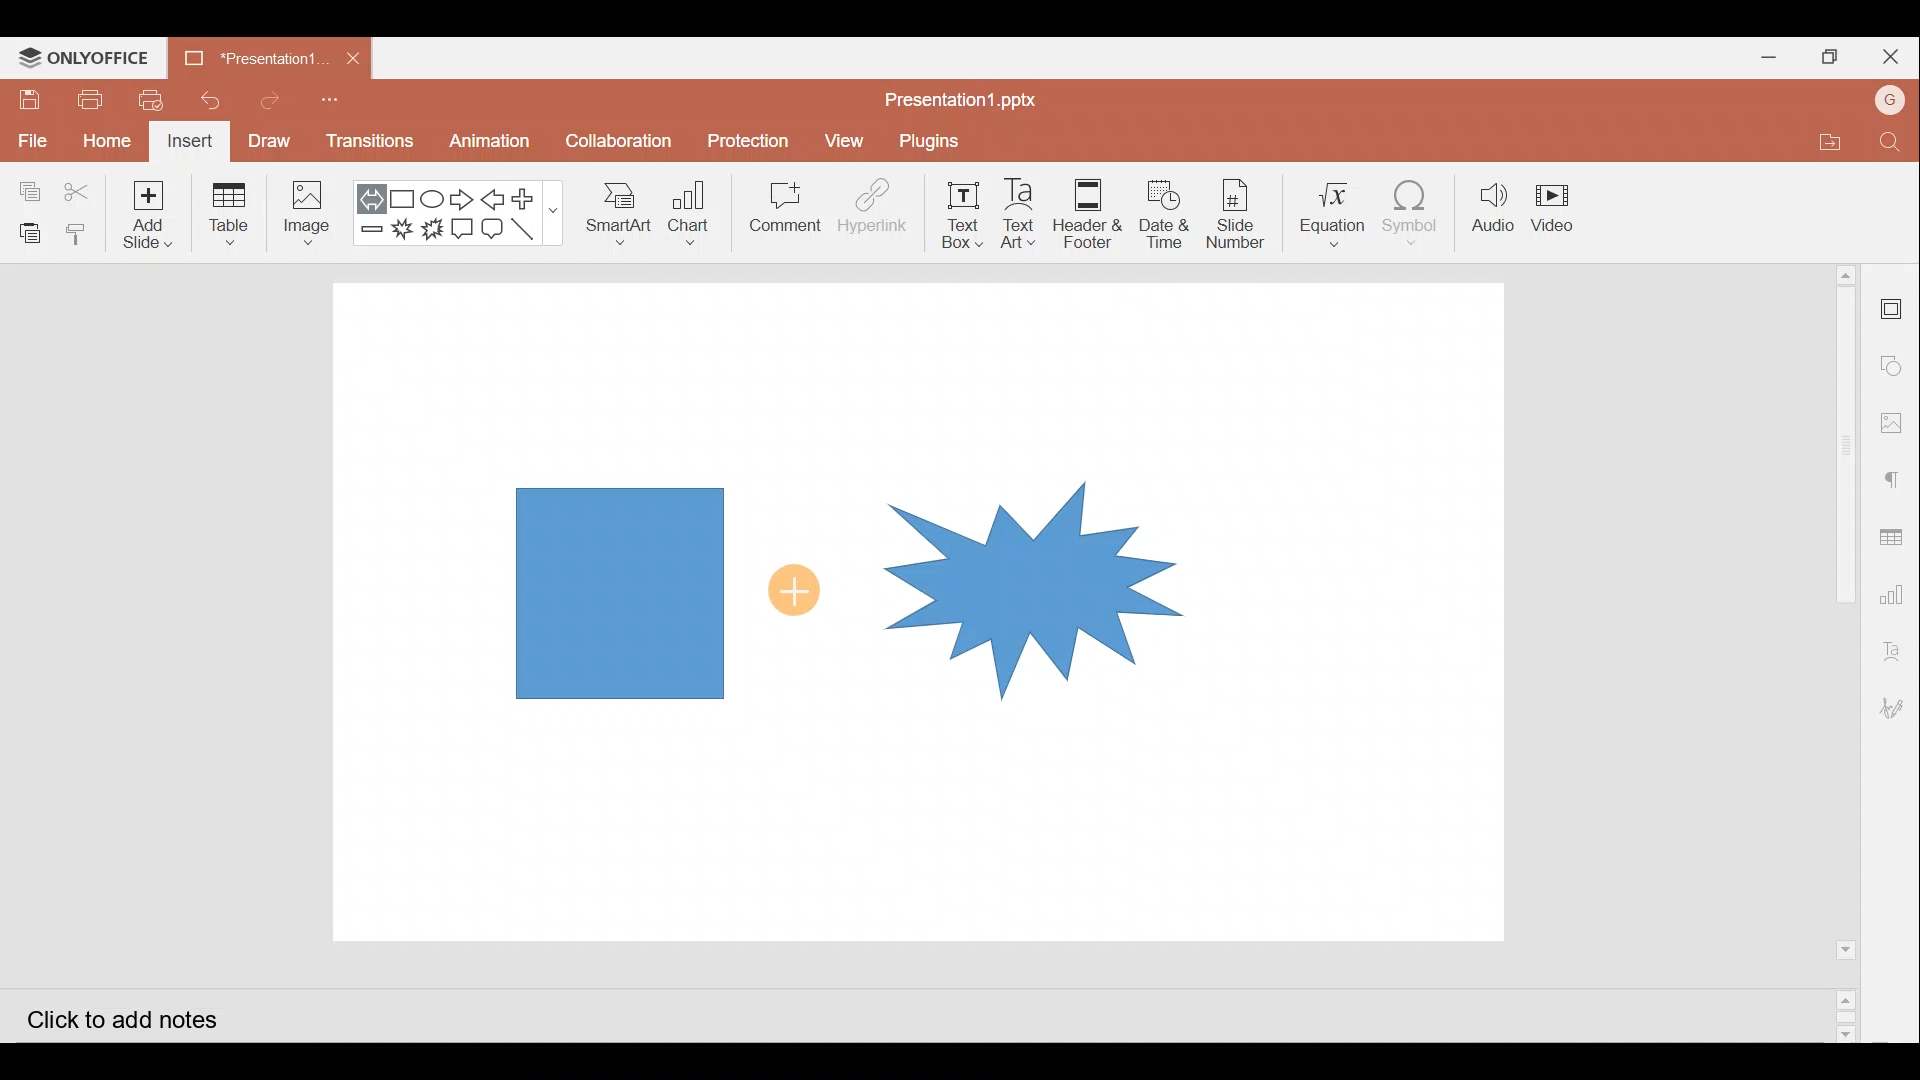 The height and width of the screenshot is (1080, 1920). What do you see at coordinates (1837, 652) in the screenshot?
I see `Scroll bar` at bounding box center [1837, 652].